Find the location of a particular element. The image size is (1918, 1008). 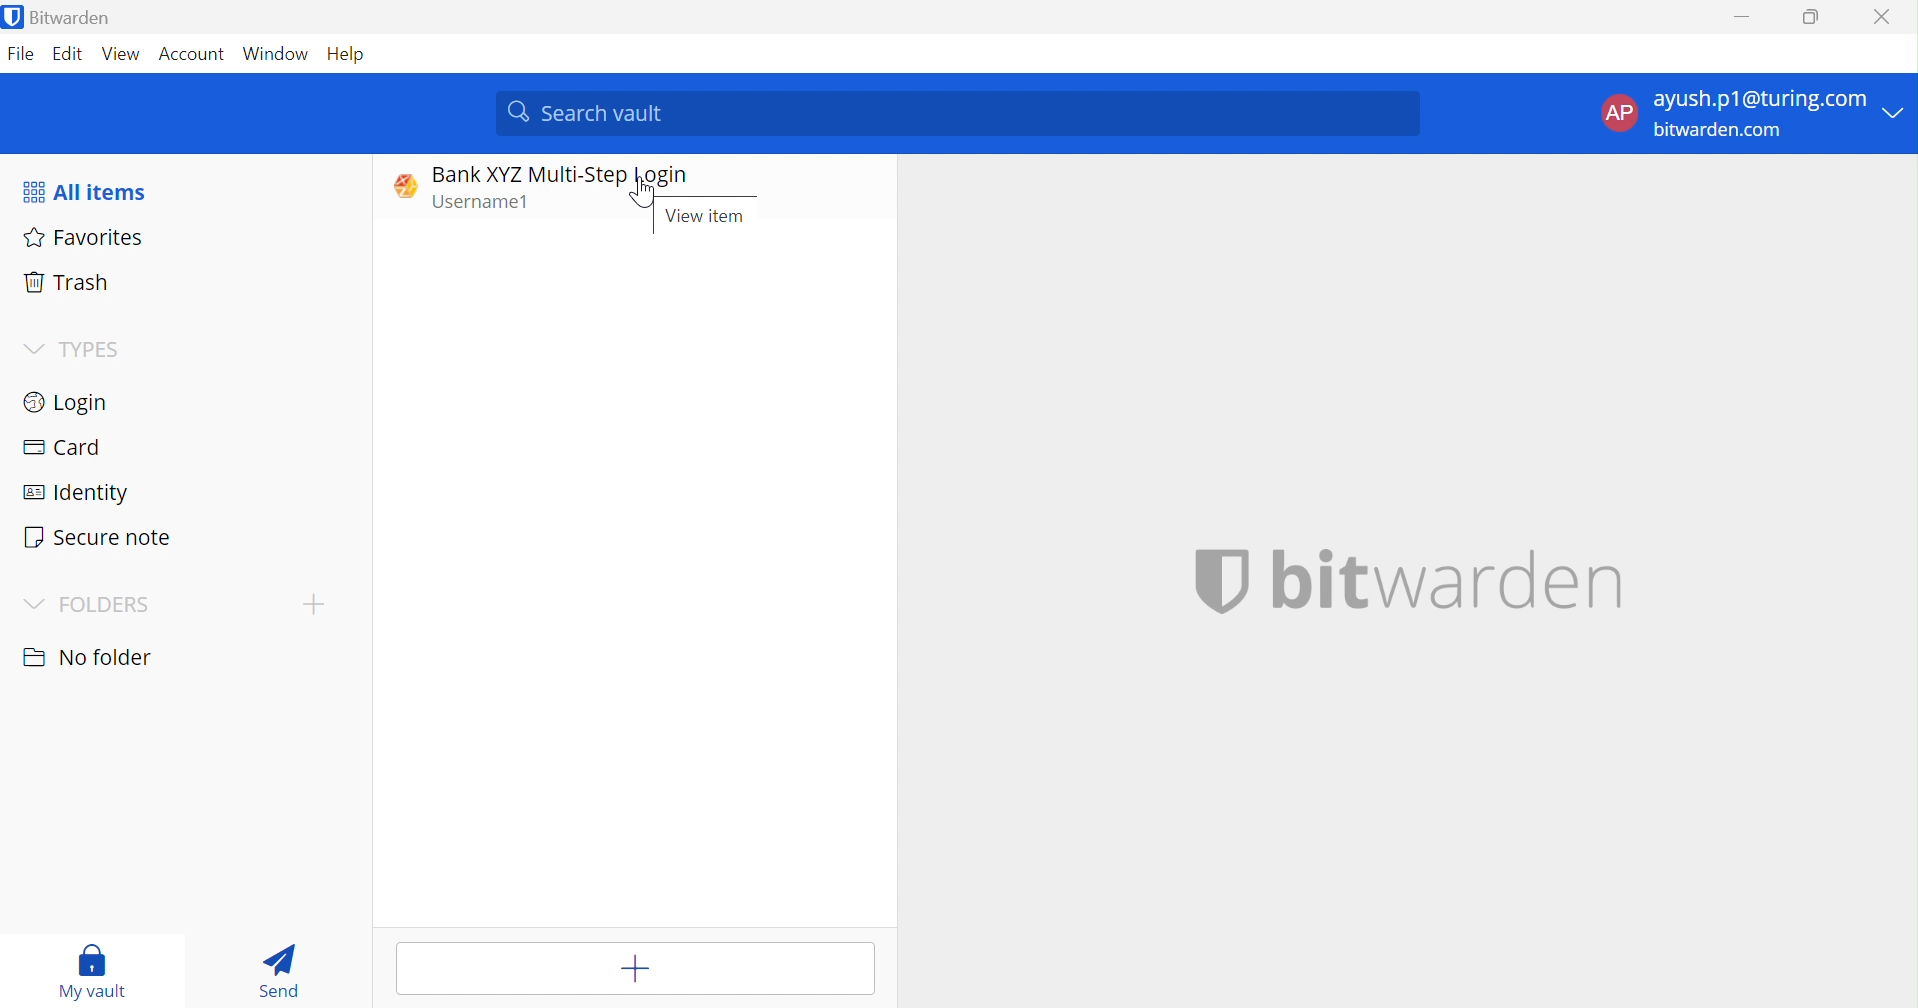

View item is located at coordinates (703, 217).